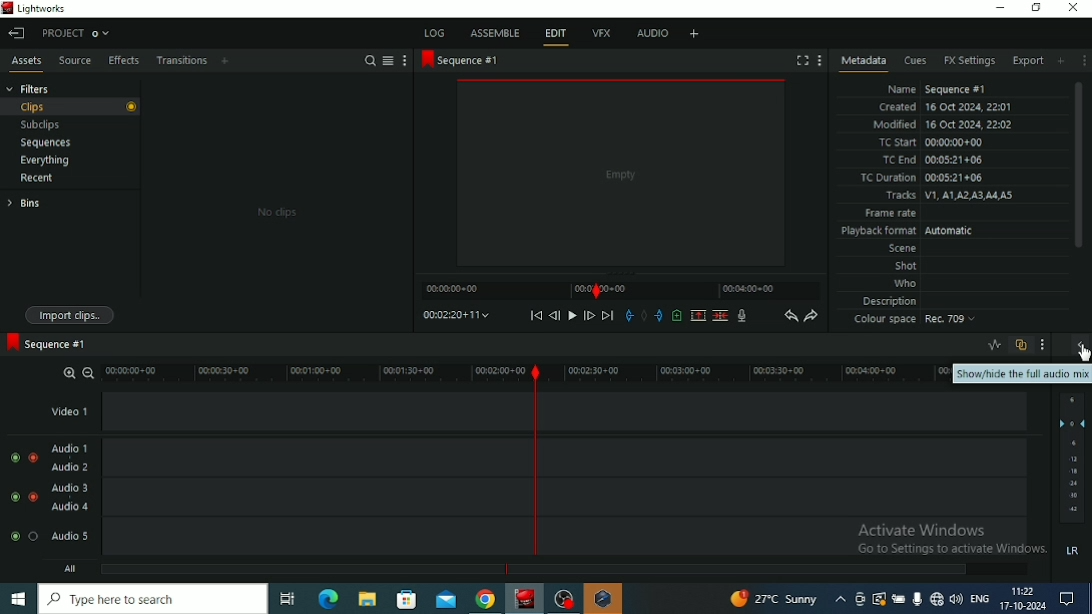 This screenshot has width=1092, height=614. What do you see at coordinates (968, 61) in the screenshot?
I see `FX Settings` at bounding box center [968, 61].